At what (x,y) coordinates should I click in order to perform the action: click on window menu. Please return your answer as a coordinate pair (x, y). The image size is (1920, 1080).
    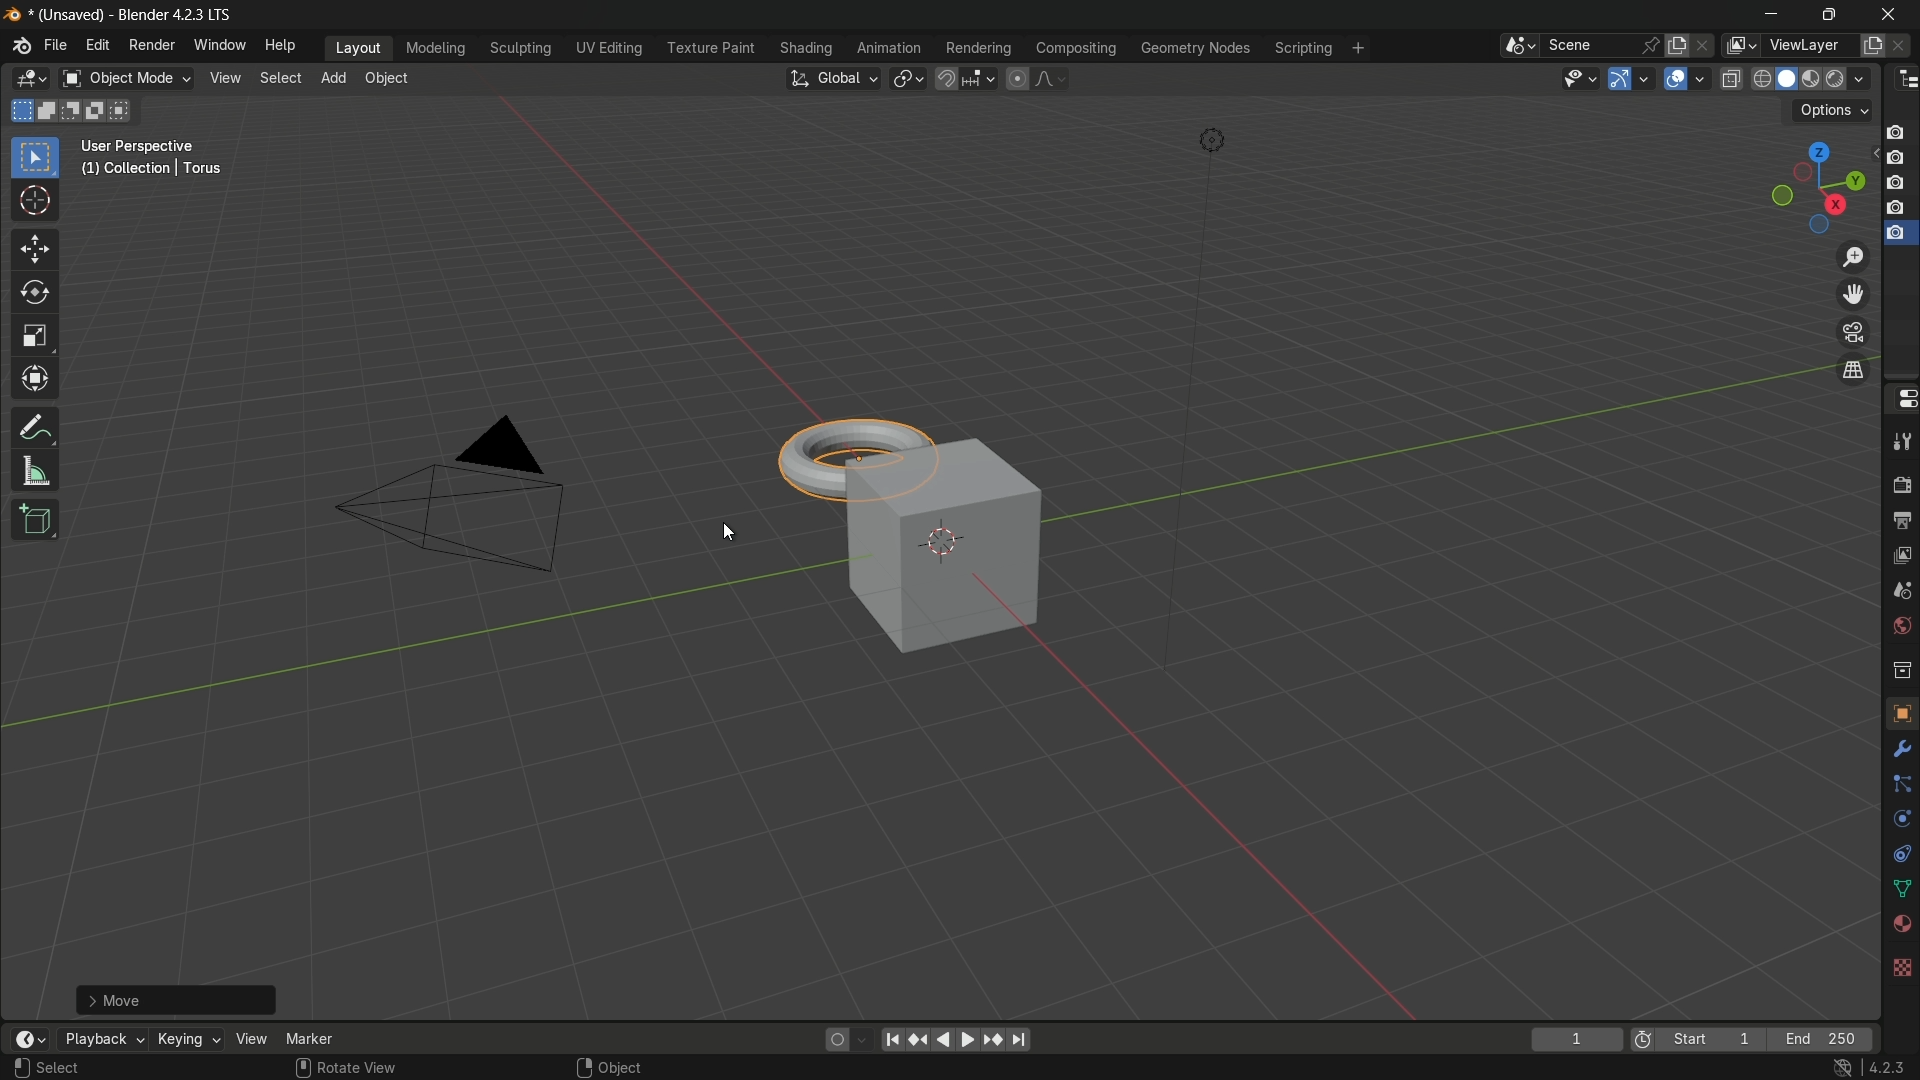
    Looking at the image, I should click on (218, 44).